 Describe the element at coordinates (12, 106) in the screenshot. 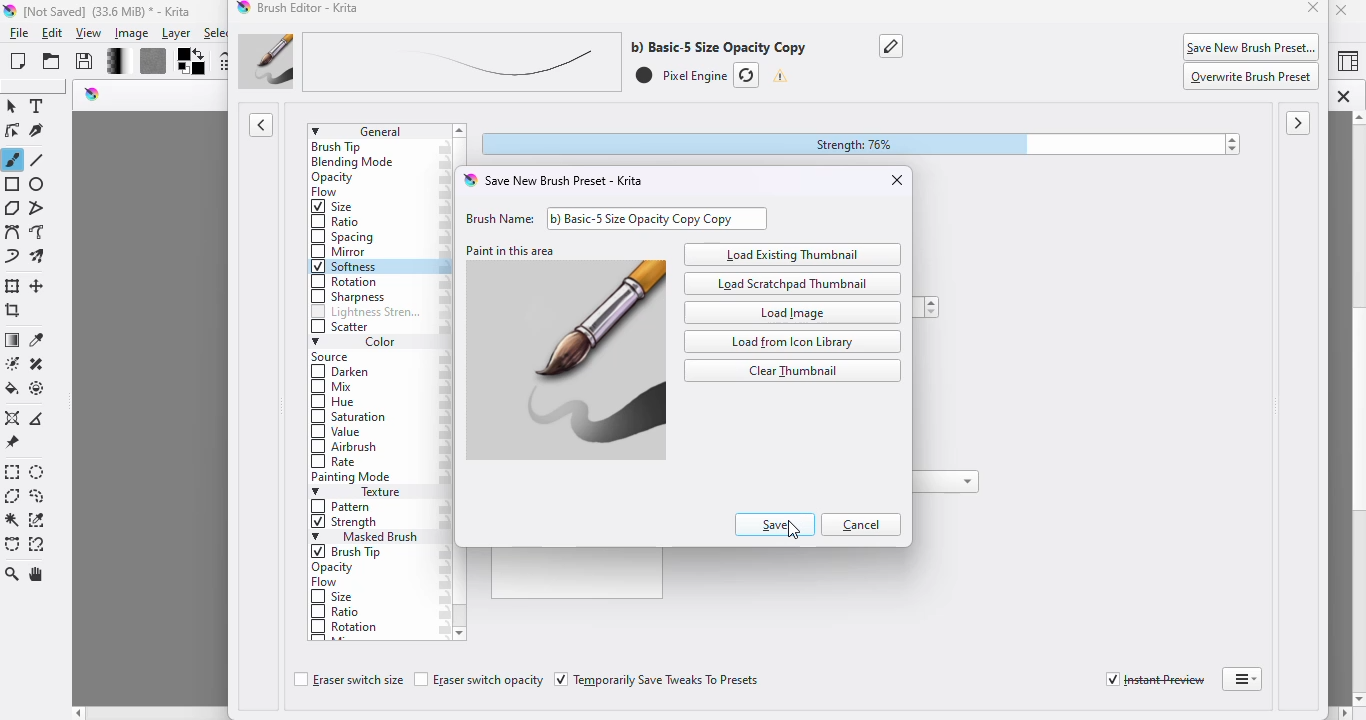

I see `select shapes tool` at that location.